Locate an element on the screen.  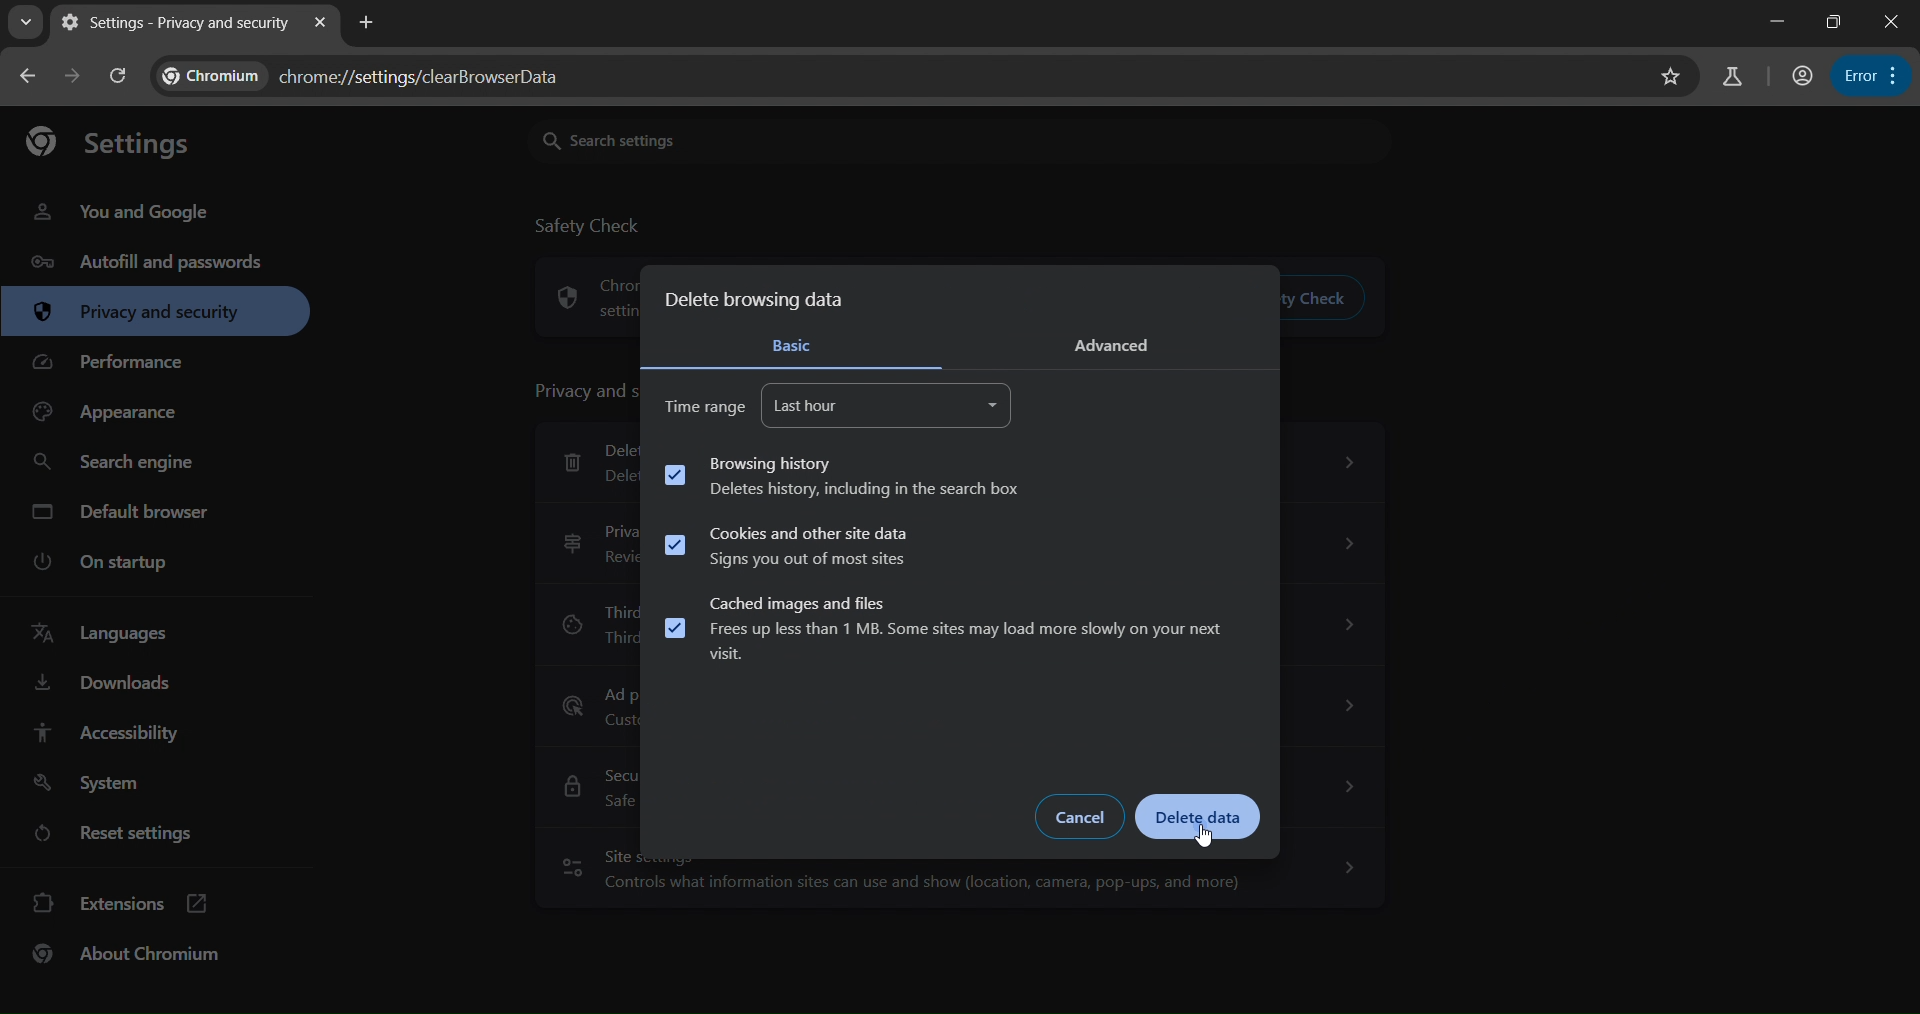
go back one page is located at coordinates (28, 73).